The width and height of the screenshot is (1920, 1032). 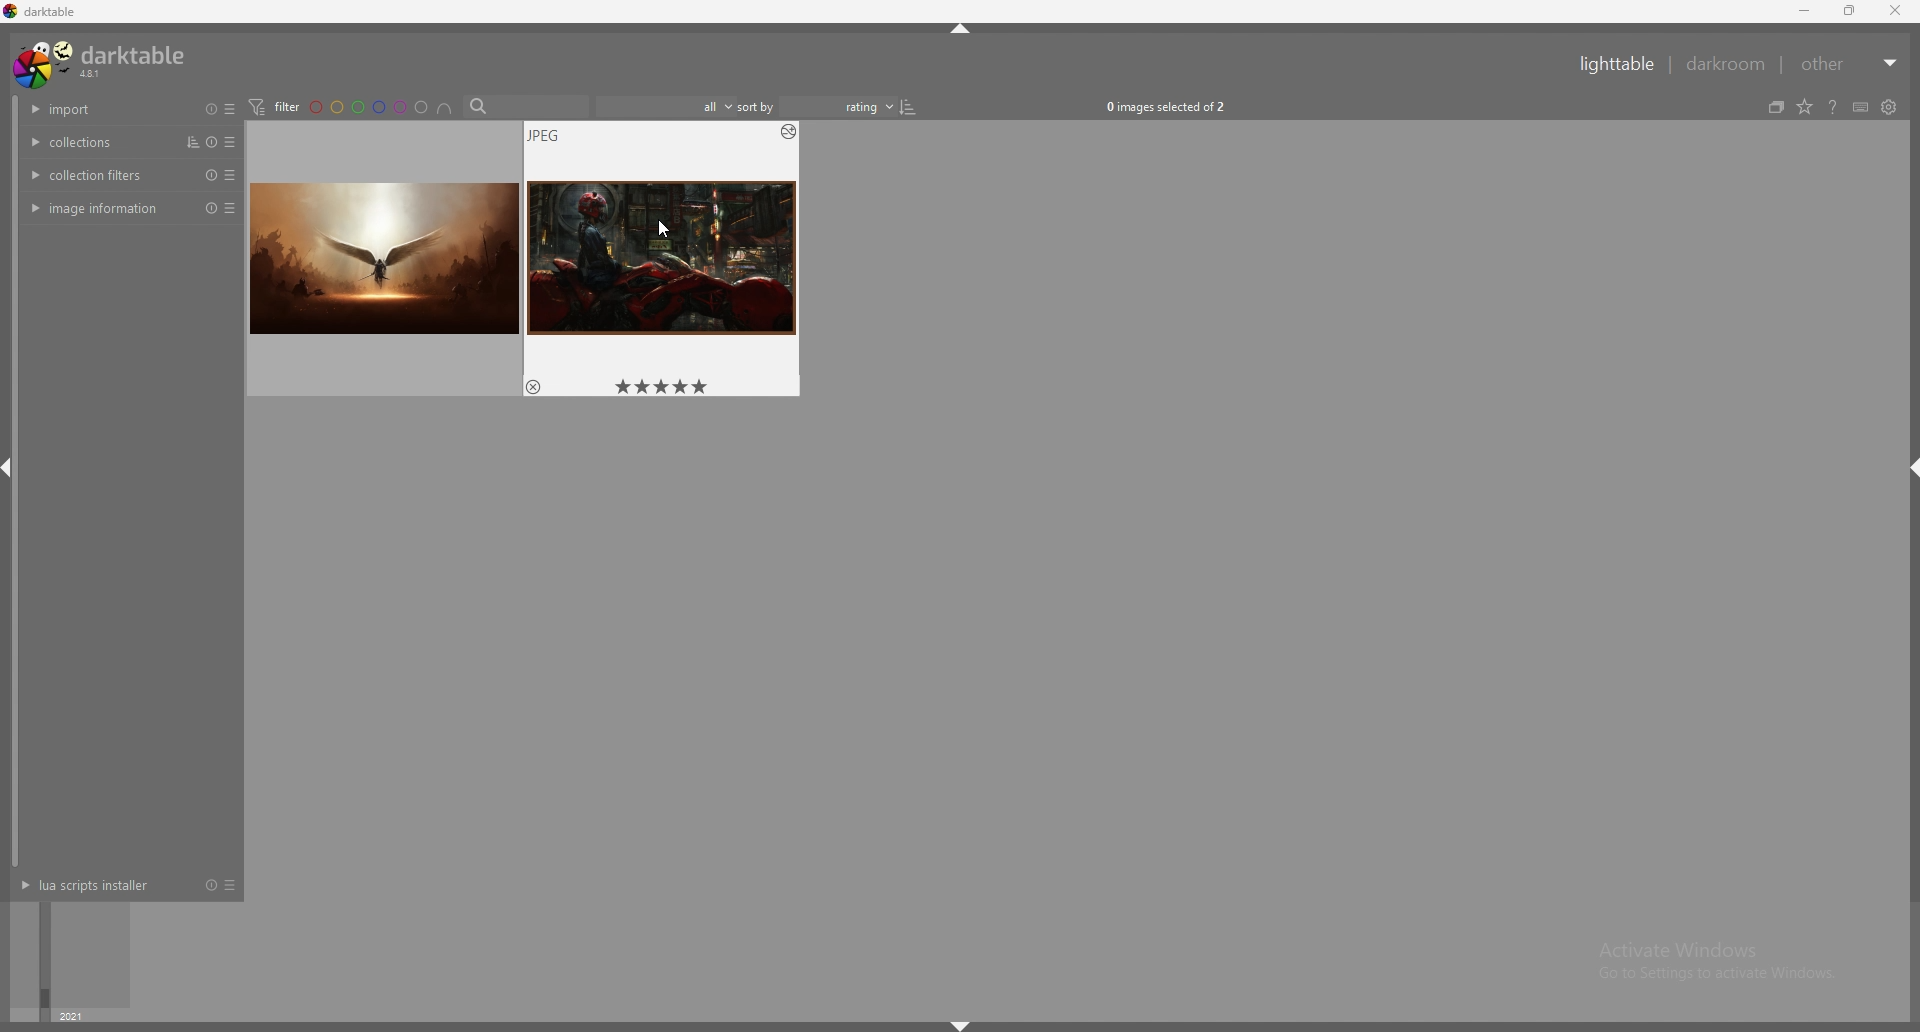 I want to click on star rating, so click(x=660, y=387).